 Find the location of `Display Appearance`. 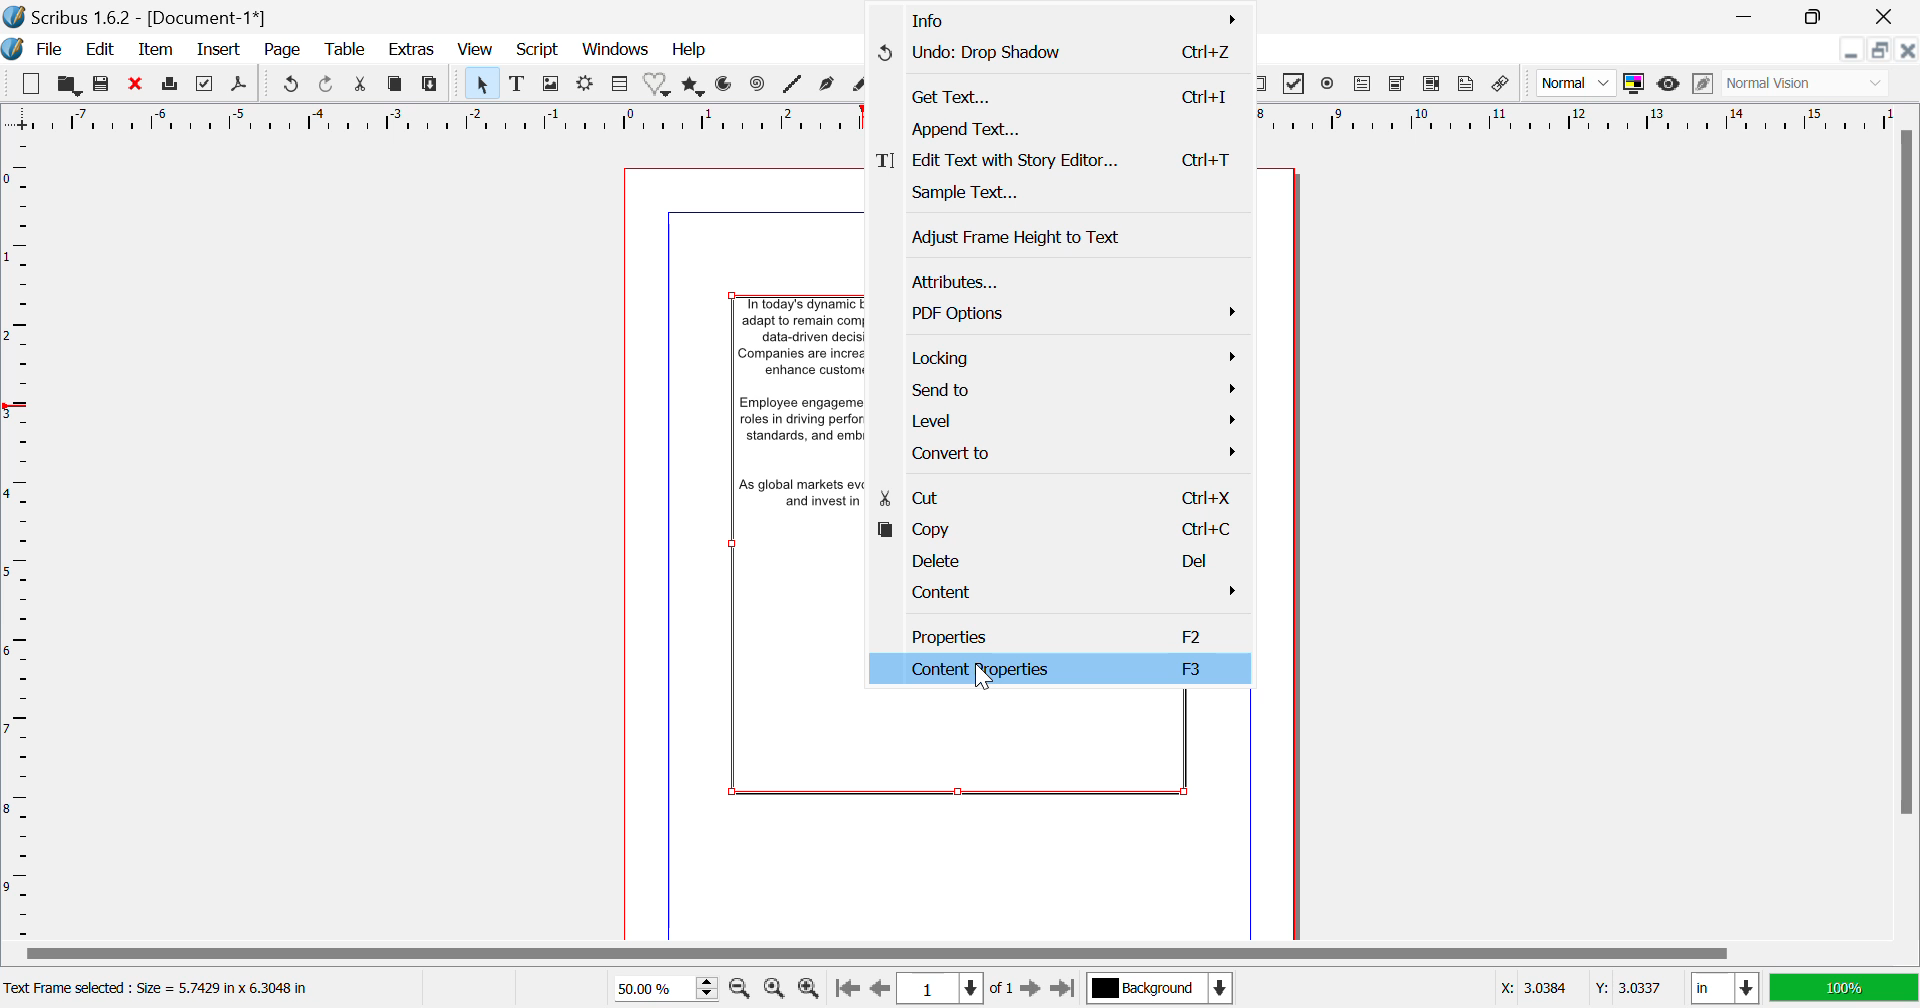

Display Appearance is located at coordinates (1846, 986).